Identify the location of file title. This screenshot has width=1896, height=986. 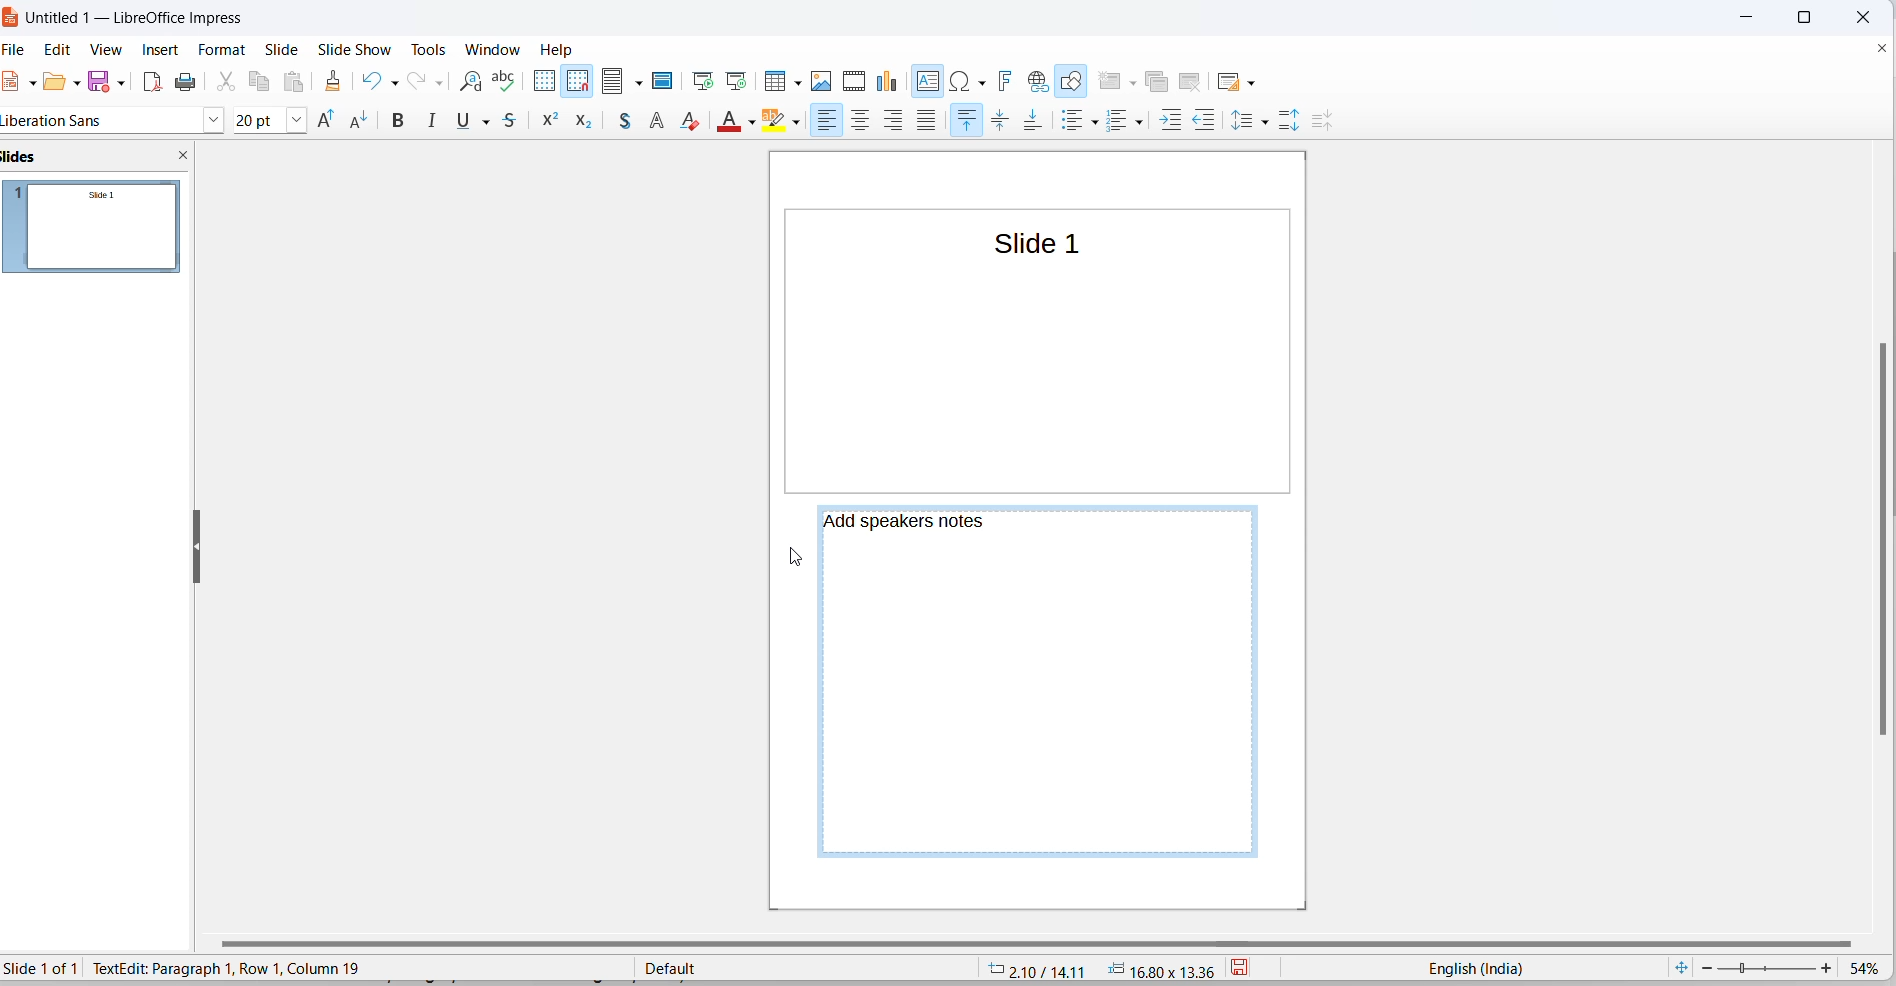
(130, 19).